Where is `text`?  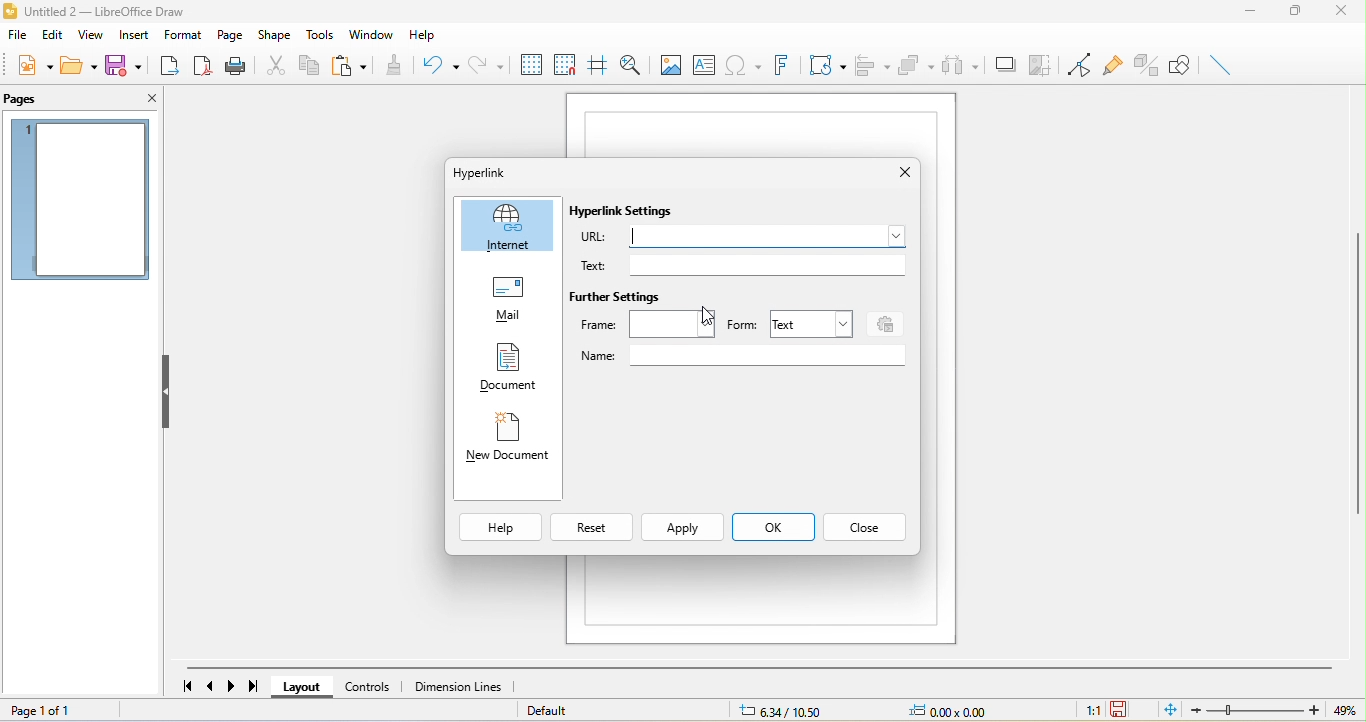 text is located at coordinates (813, 325).